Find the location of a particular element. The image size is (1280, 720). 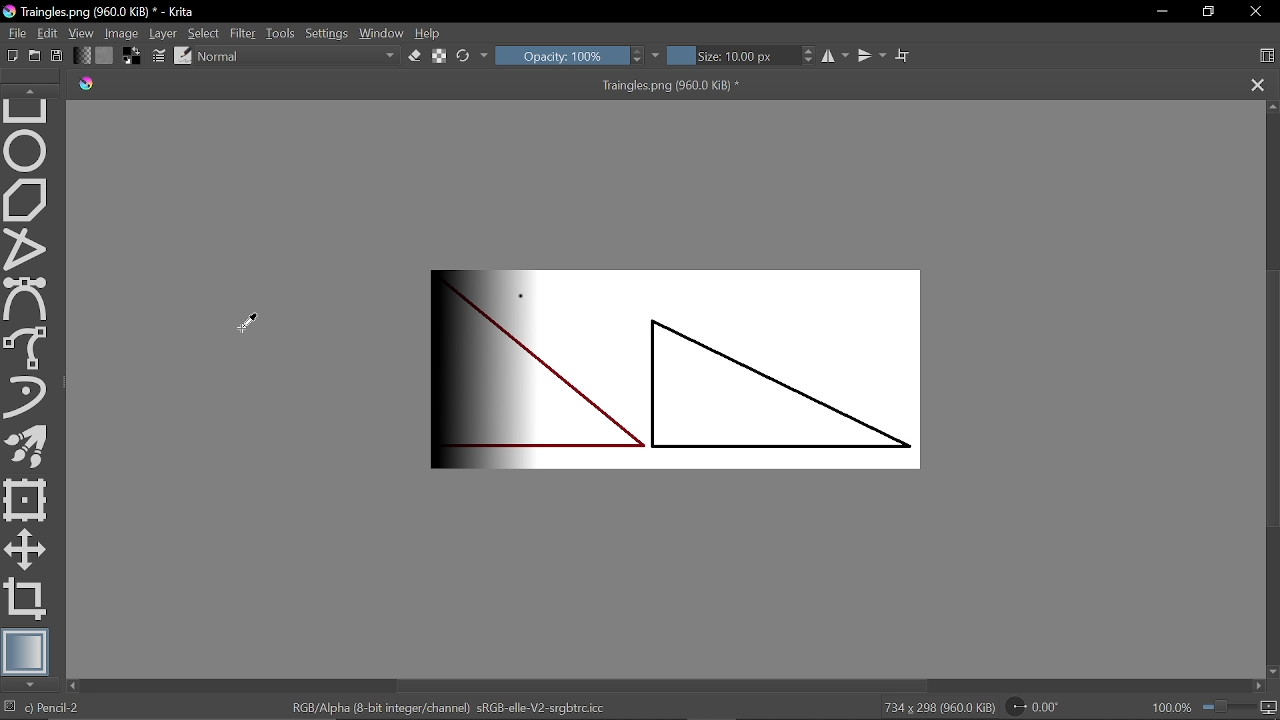

Polyline tool is located at coordinates (26, 251).